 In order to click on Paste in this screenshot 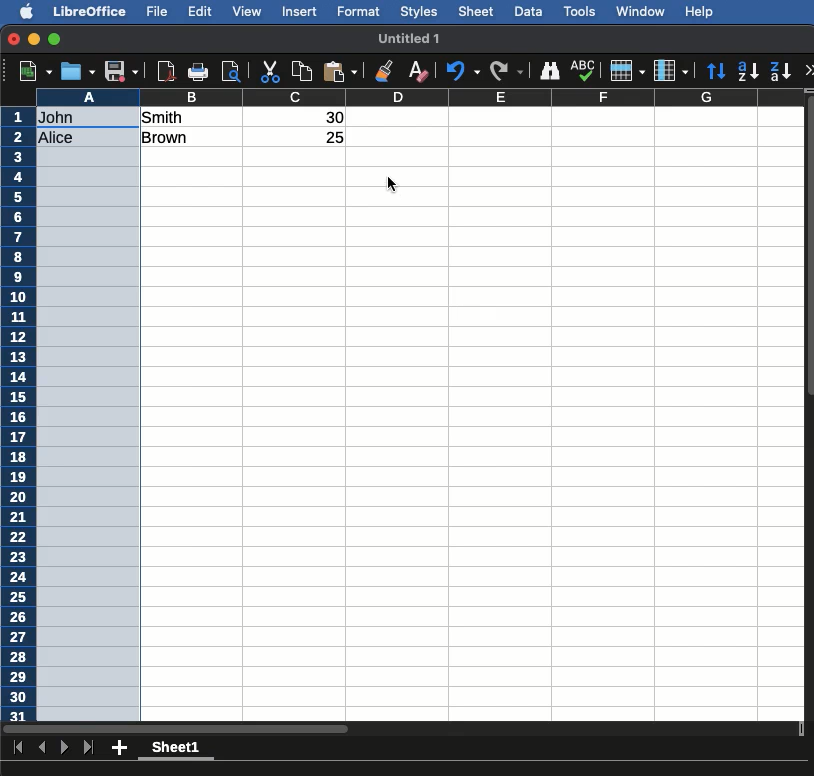, I will do `click(342, 72)`.